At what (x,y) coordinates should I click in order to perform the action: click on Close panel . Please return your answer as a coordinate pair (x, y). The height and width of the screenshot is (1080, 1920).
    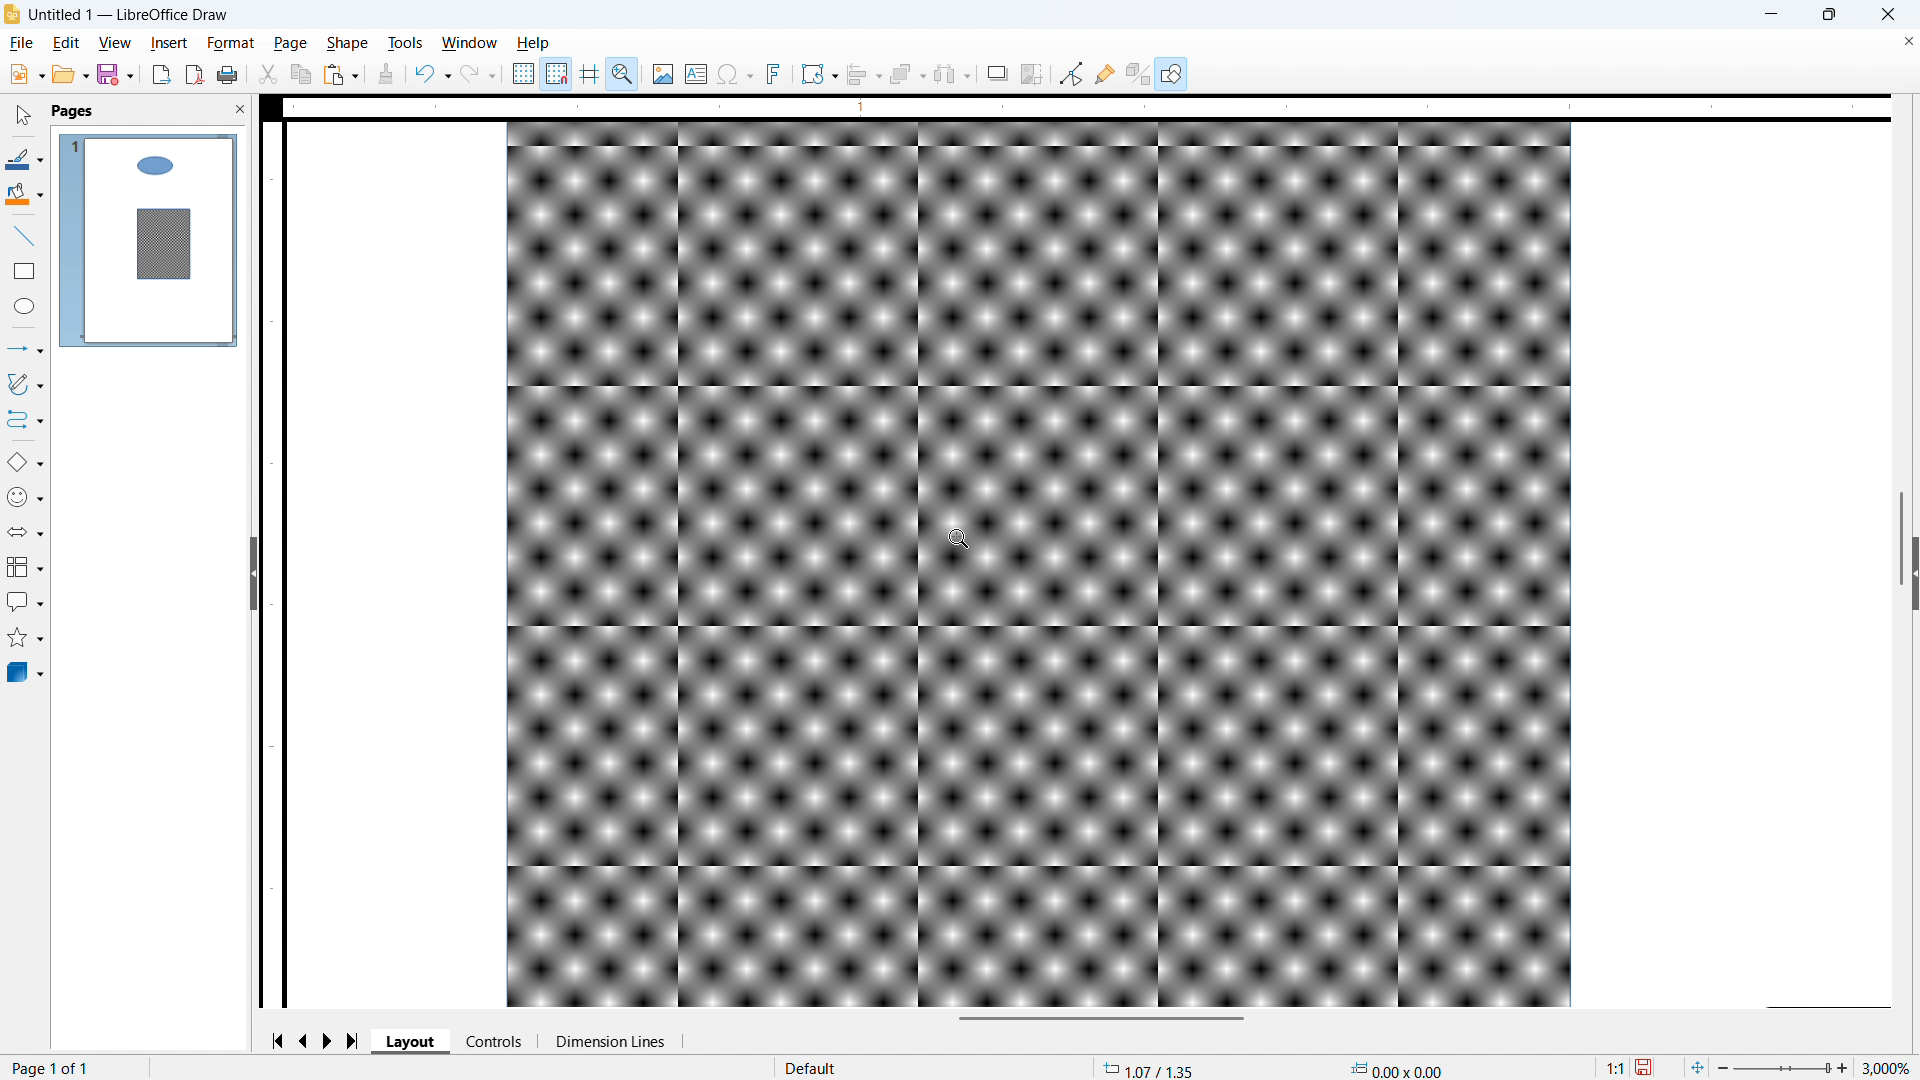
    Looking at the image, I should click on (241, 109).